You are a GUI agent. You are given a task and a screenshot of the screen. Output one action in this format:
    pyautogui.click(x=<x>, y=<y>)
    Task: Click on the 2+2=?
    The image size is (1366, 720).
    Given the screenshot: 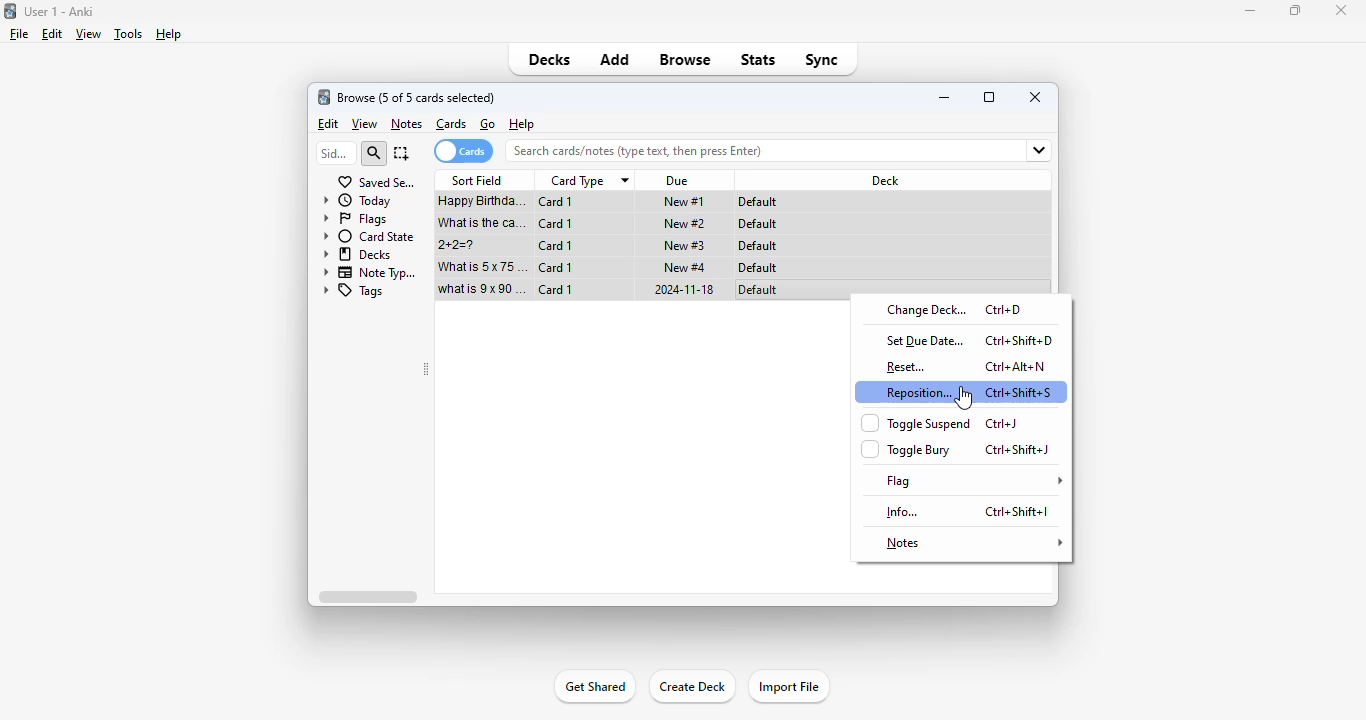 What is the action you would take?
    pyautogui.click(x=459, y=245)
    